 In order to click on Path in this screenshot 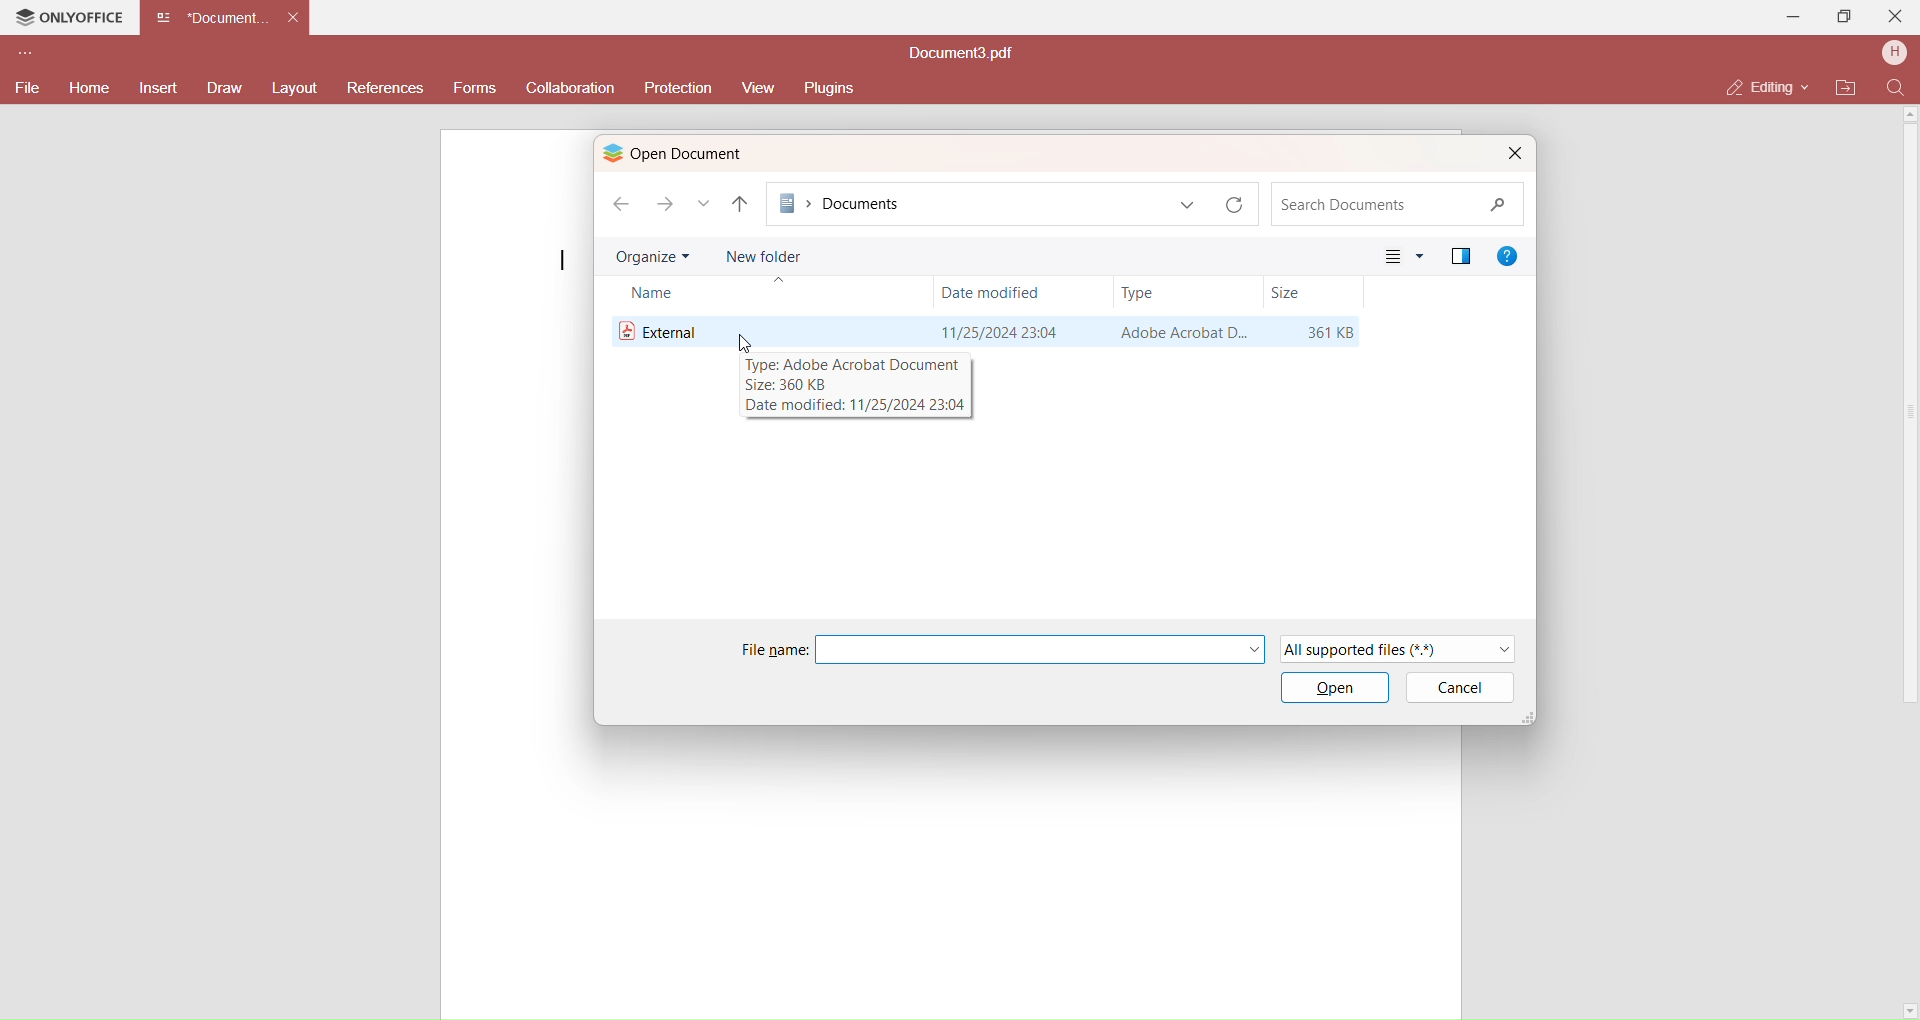, I will do `click(970, 203)`.